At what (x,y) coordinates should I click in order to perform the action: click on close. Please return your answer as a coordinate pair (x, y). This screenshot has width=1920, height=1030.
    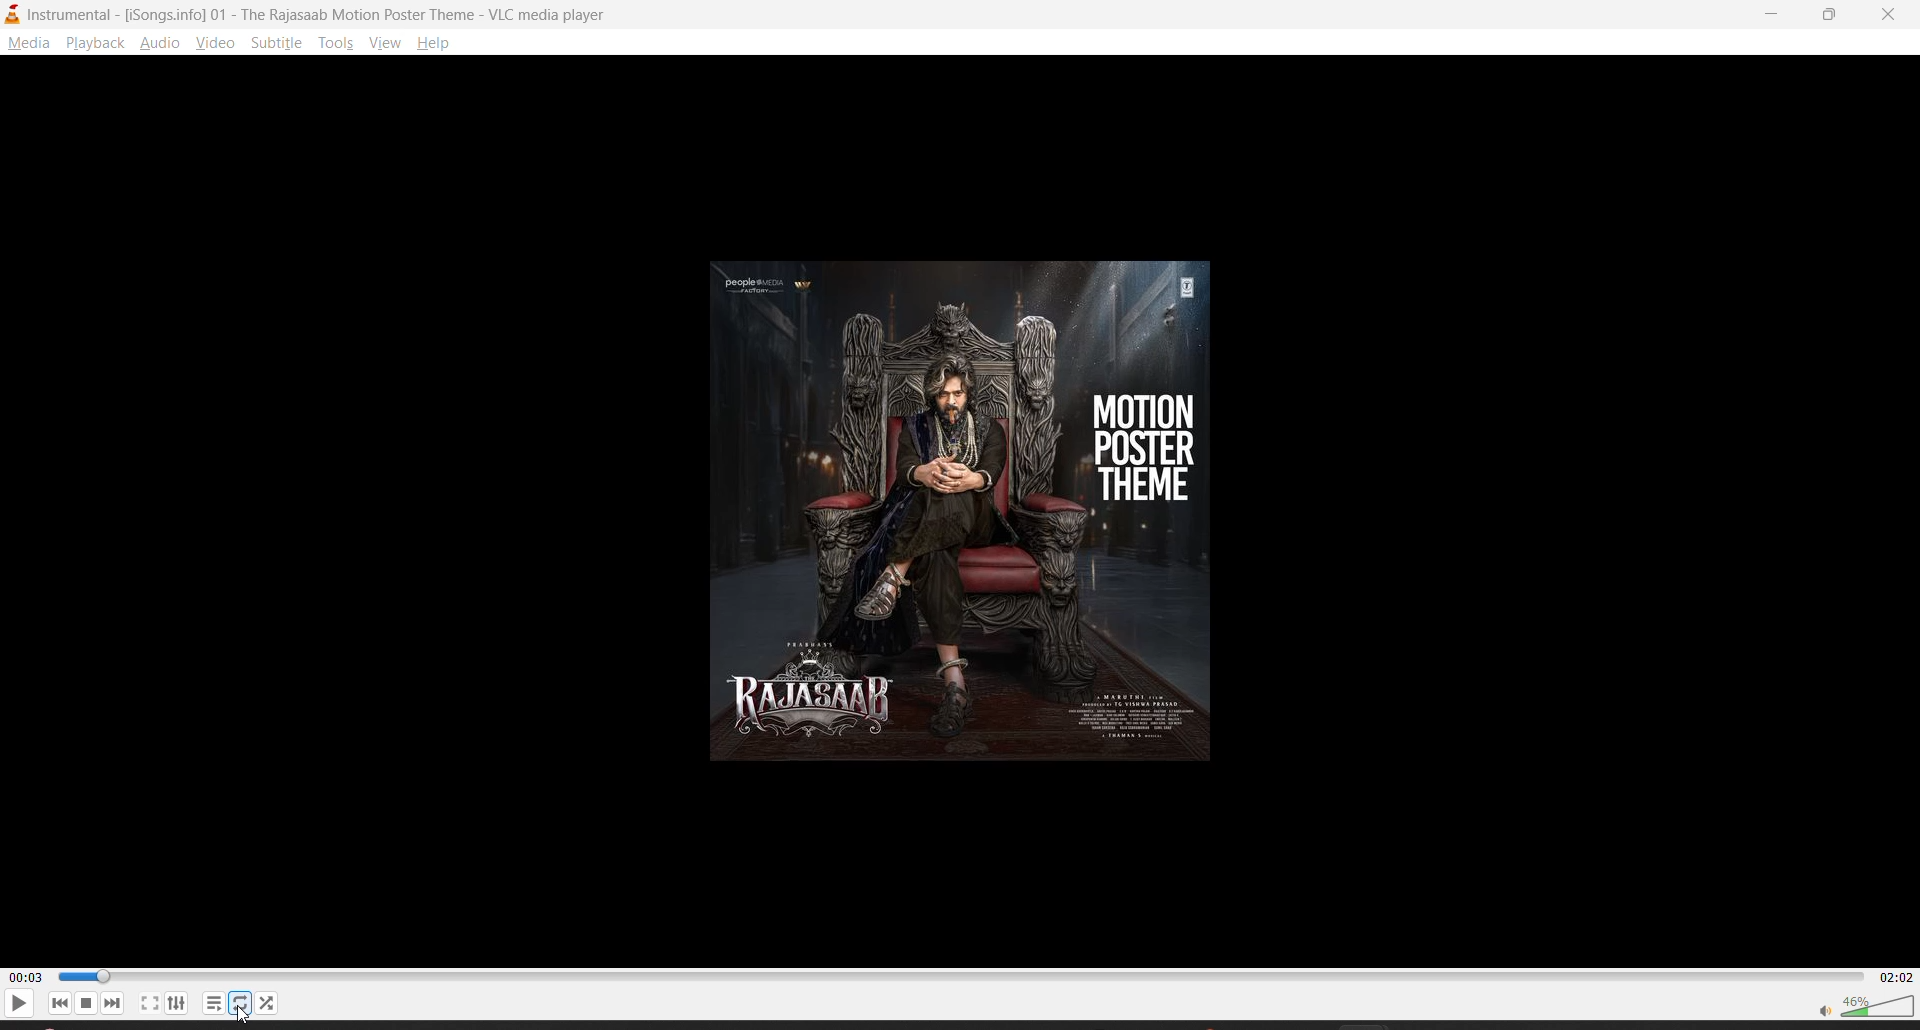
    Looking at the image, I should click on (1889, 15).